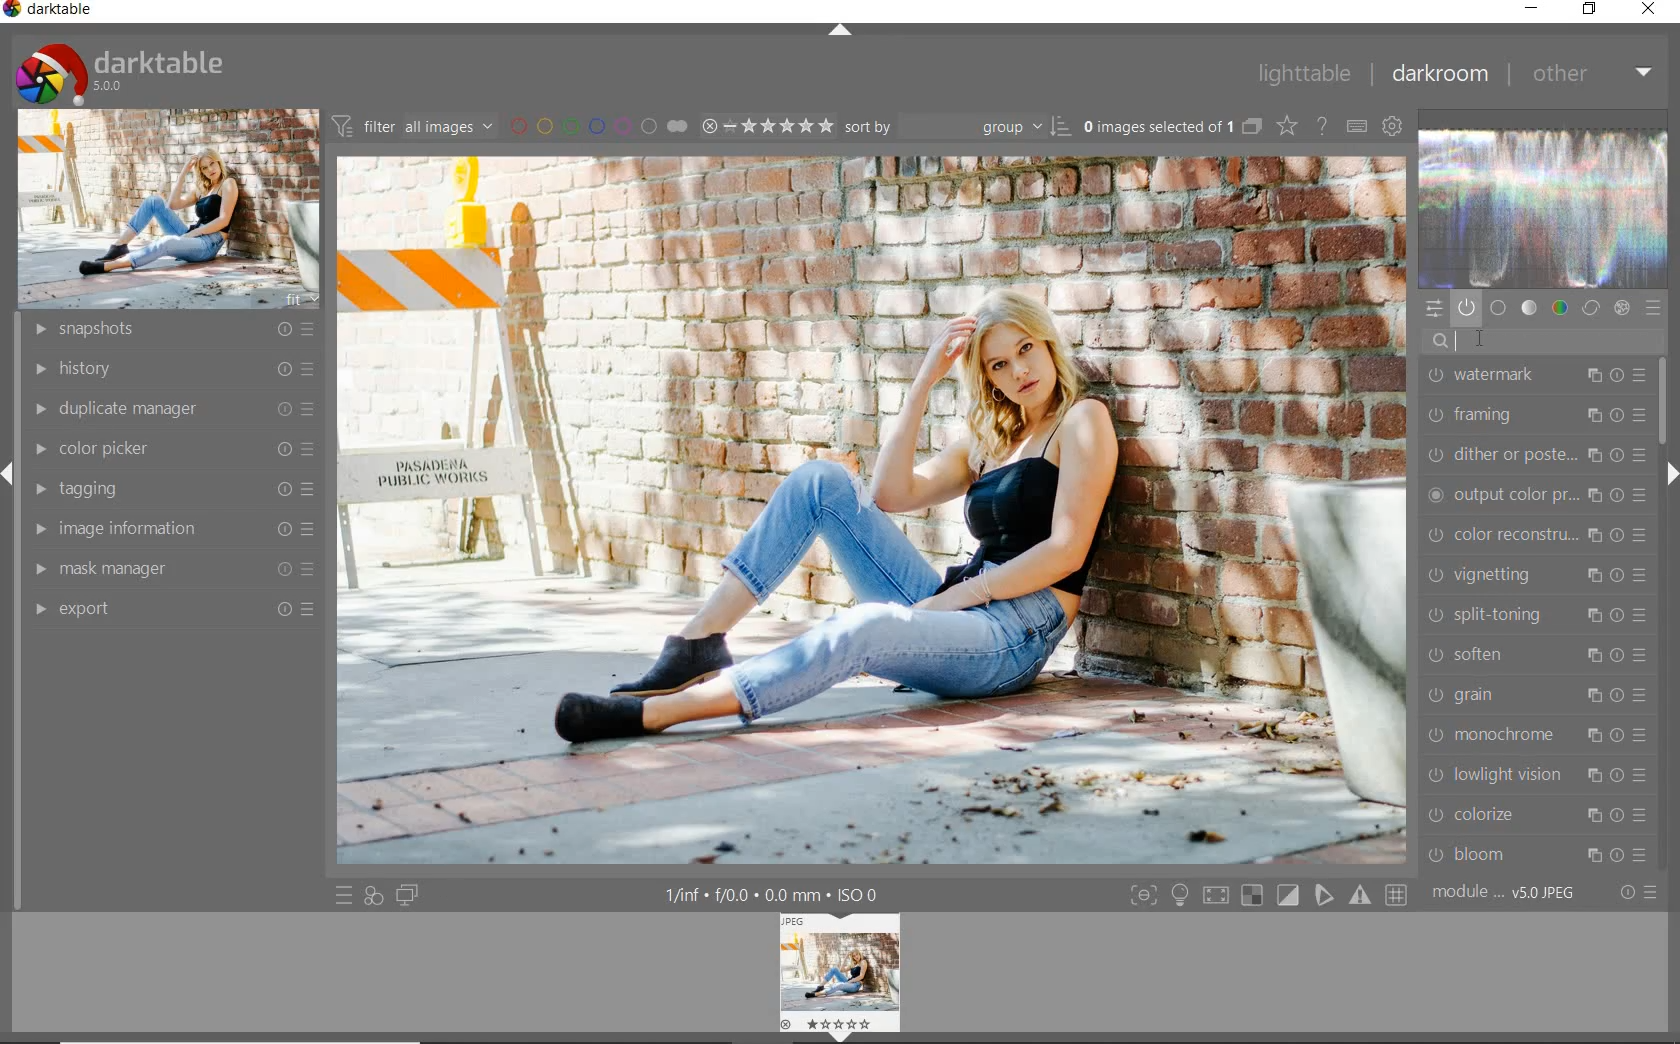 This screenshot has height=1044, width=1680. Describe the element at coordinates (409, 125) in the screenshot. I see `filter all images` at that location.